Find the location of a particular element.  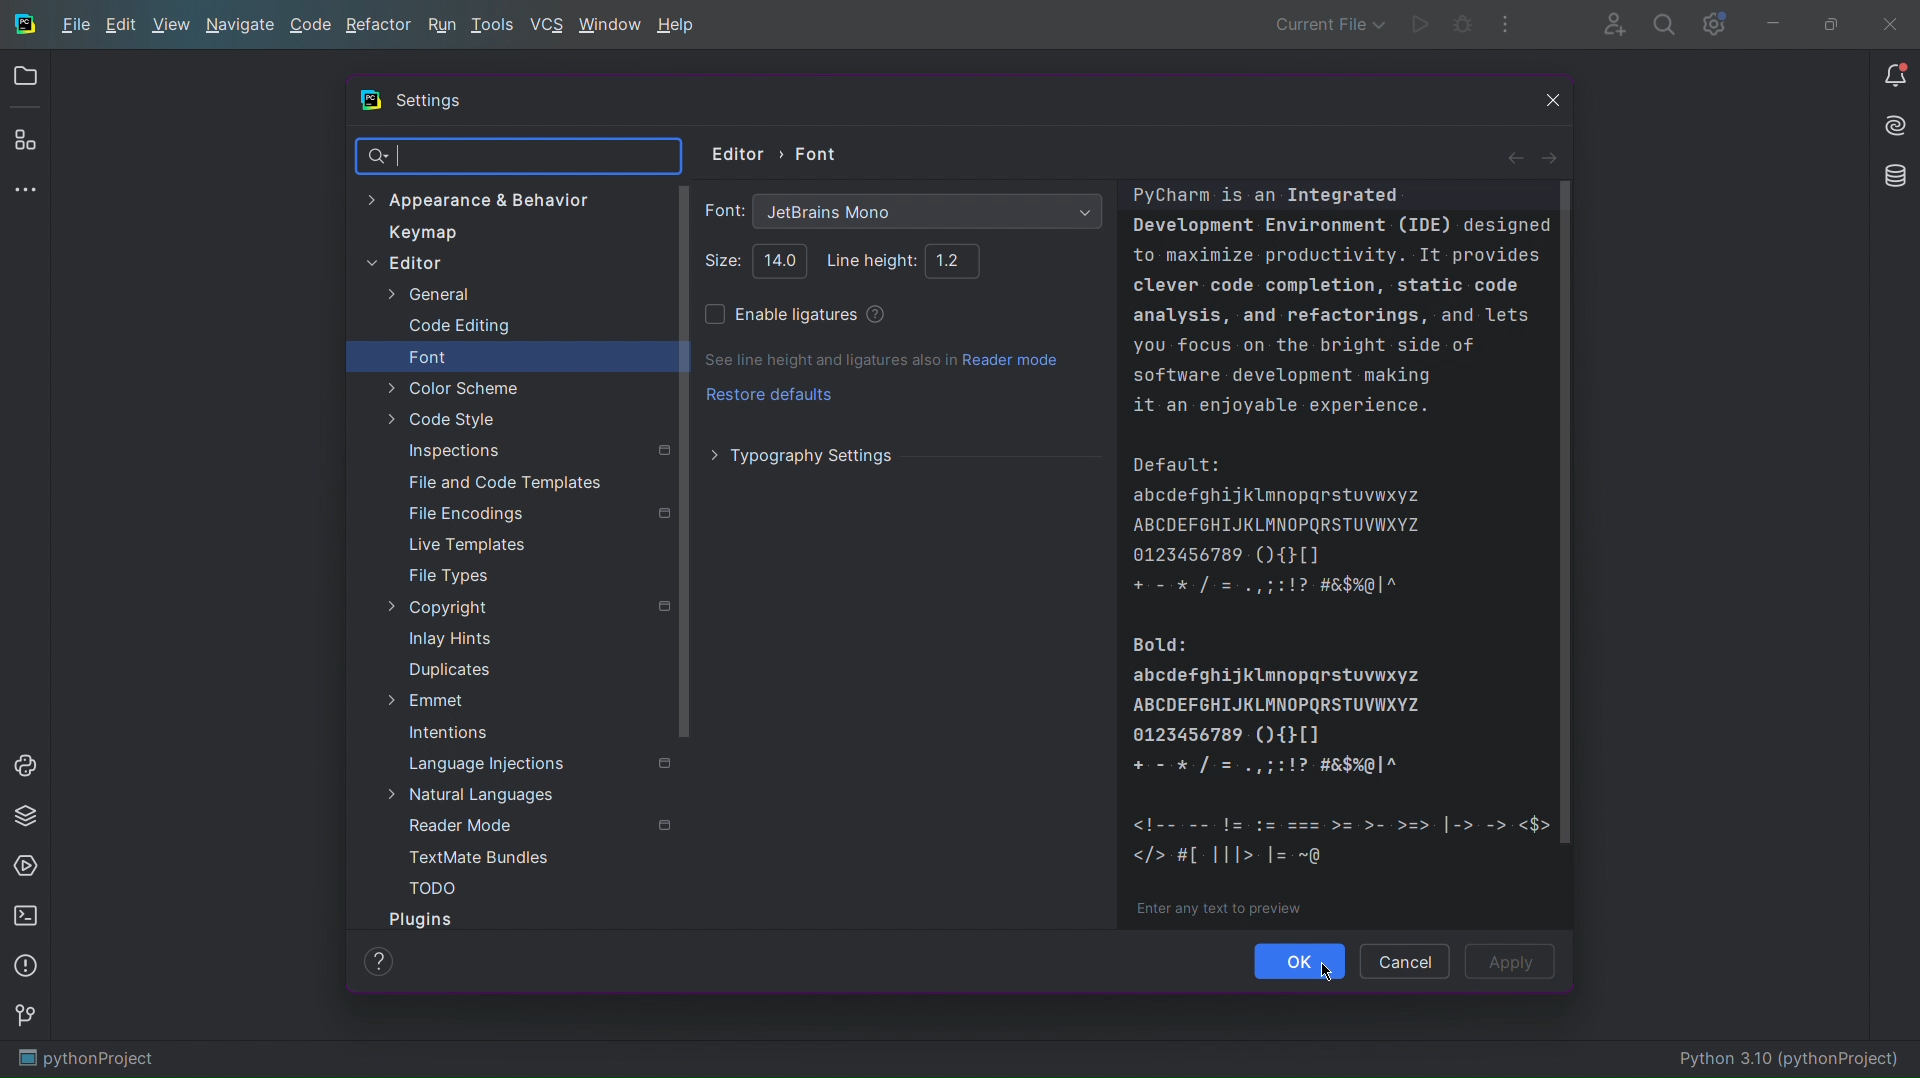

Edit is located at coordinates (119, 26).